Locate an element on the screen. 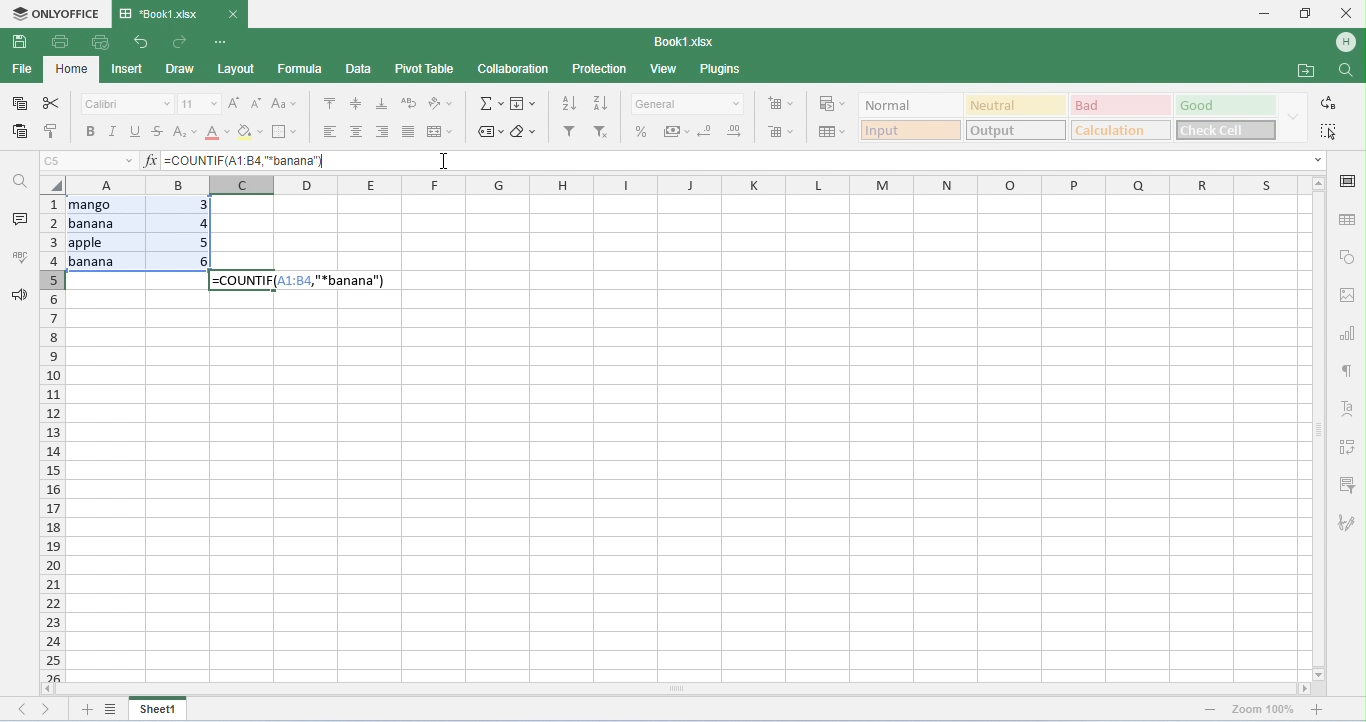 The image size is (1366, 722). zoom in is located at coordinates (1212, 710).